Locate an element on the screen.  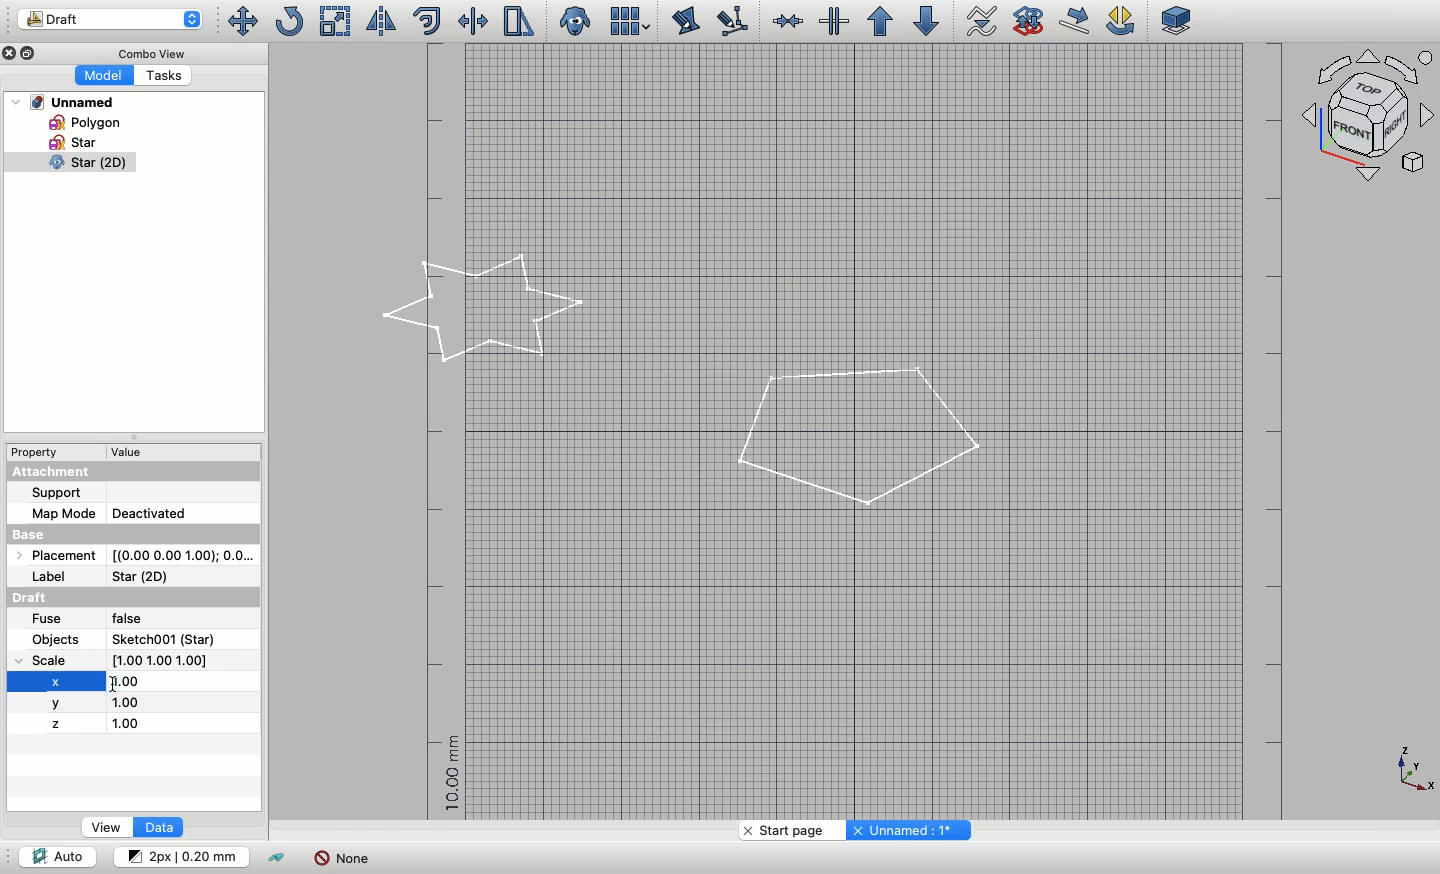
[(0.00 0.00 1.00); 0.0.. is located at coordinates (182, 556).